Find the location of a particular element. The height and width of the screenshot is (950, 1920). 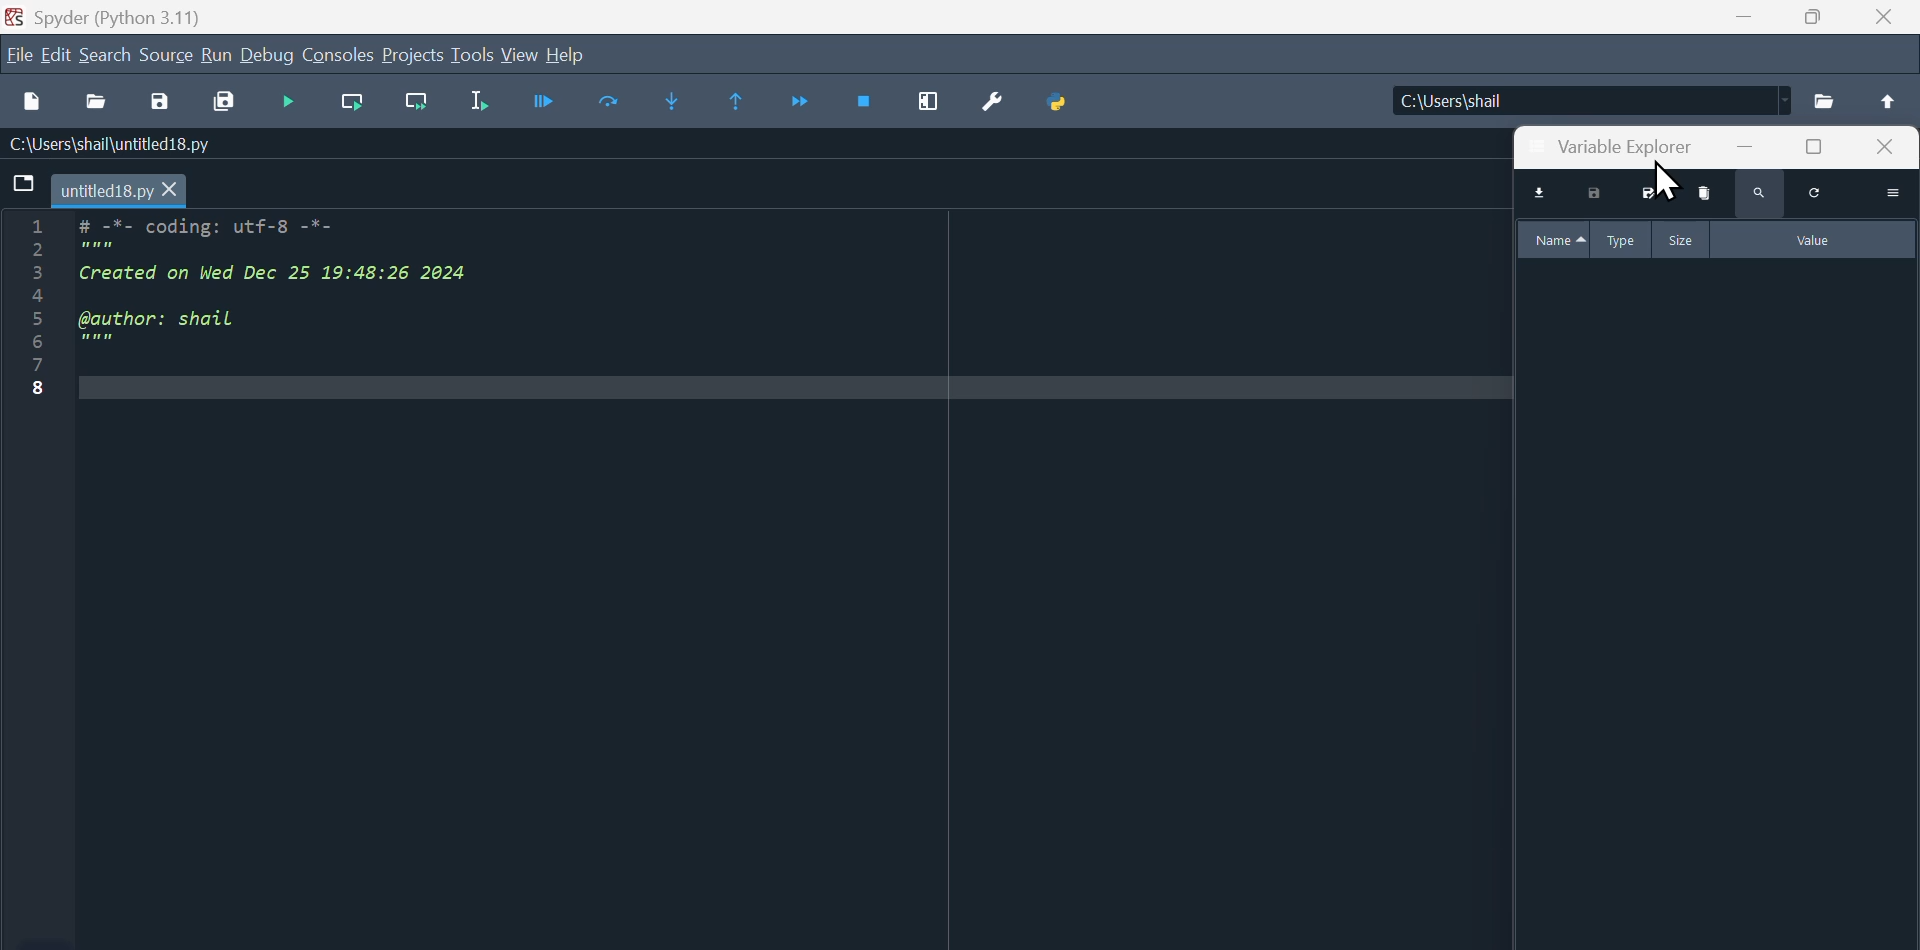

Build is located at coordinates (214, 56).